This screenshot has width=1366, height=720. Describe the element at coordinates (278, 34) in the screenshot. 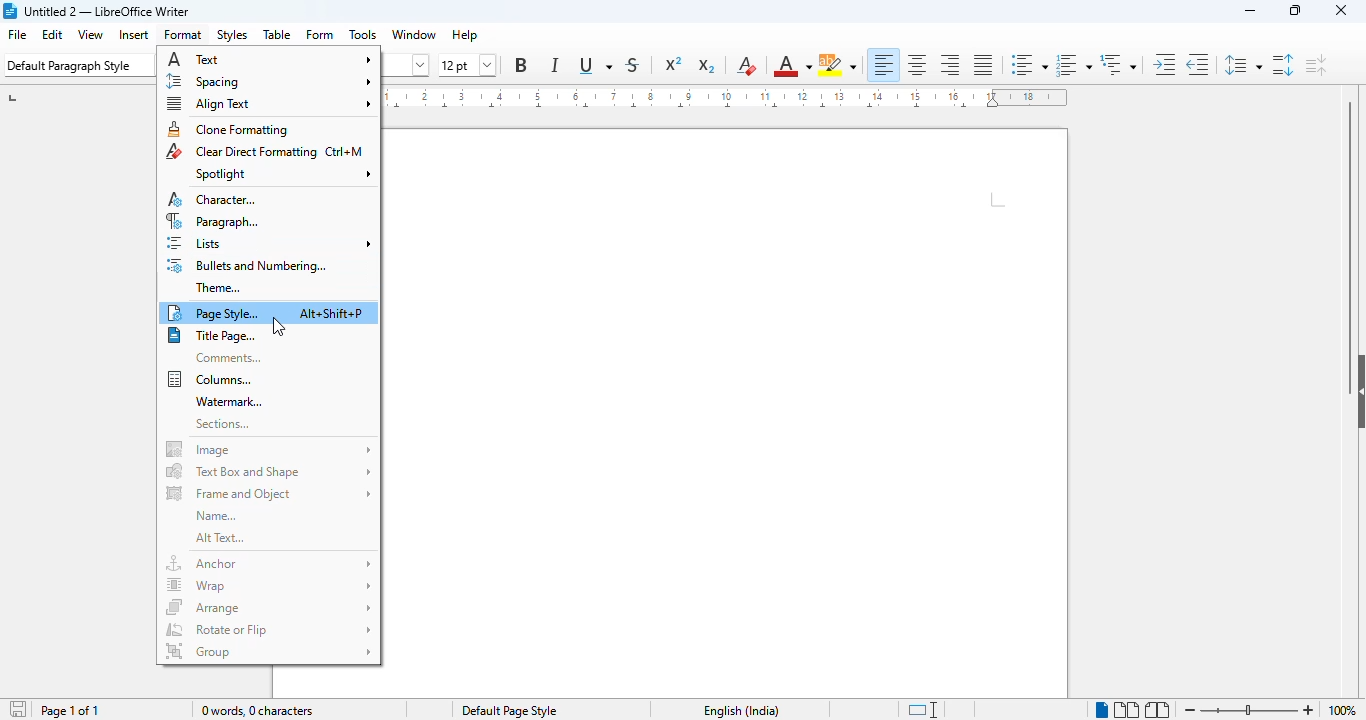

I see `table` at that location.